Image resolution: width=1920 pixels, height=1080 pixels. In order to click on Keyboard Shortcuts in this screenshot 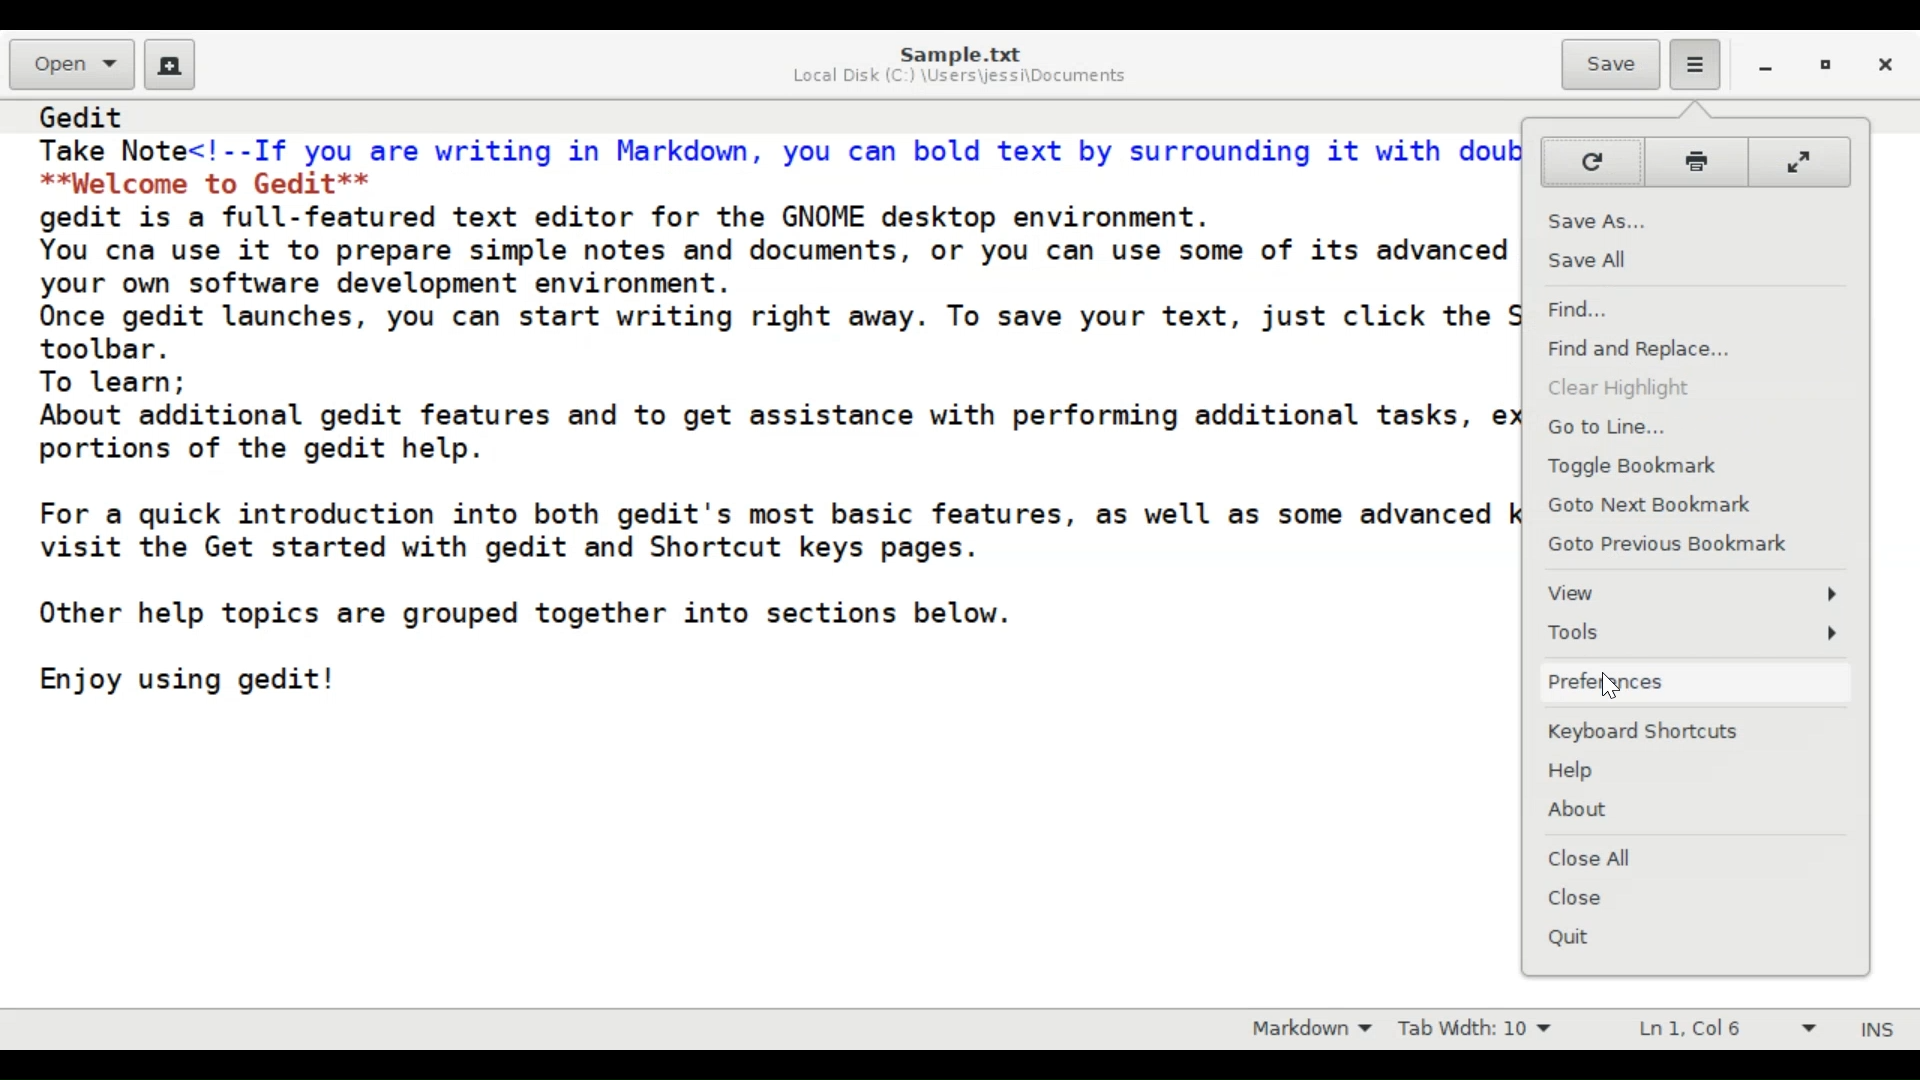, I will do `click(1695, 731)`.